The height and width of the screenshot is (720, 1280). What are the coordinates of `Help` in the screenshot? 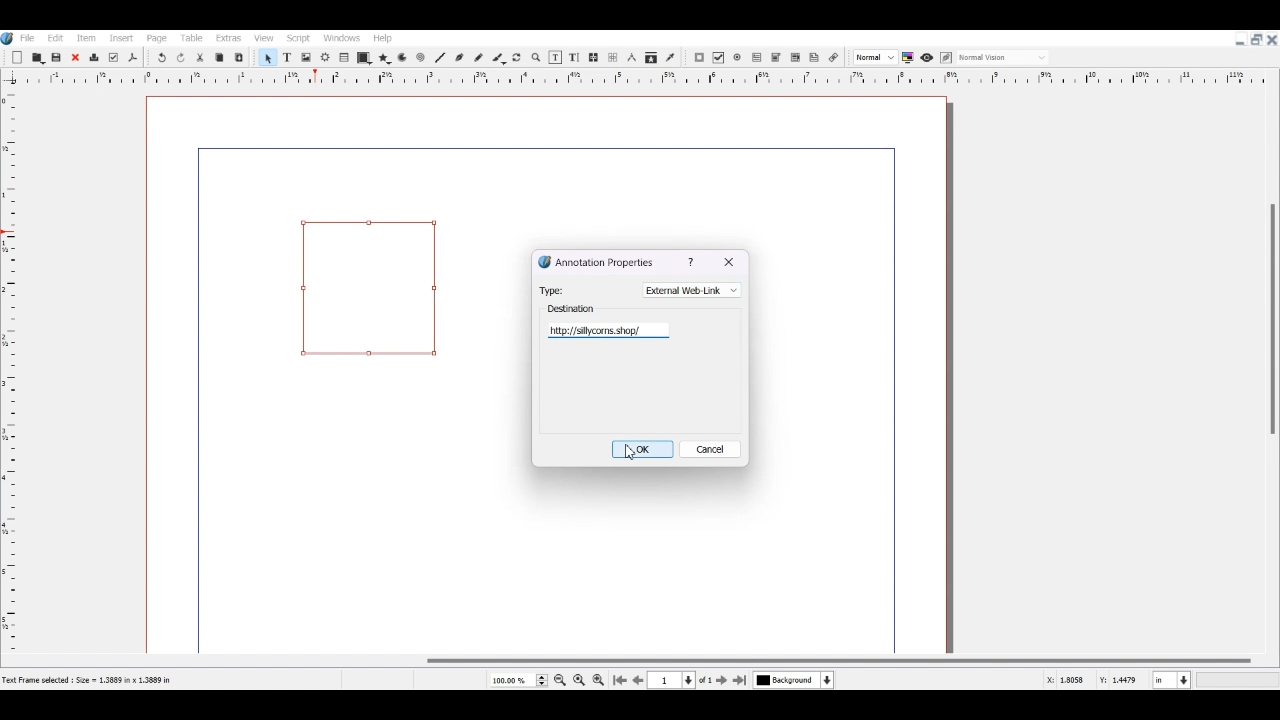 It's located at (383, 38).